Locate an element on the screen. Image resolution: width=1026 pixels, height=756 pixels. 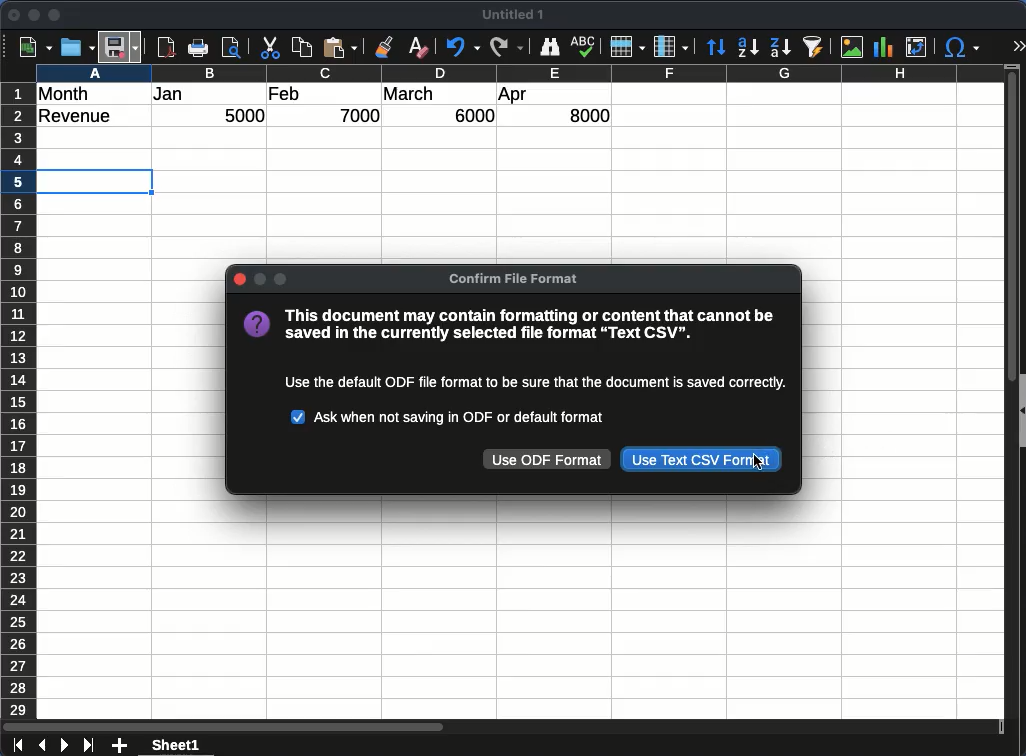
previous sheet is located at coordinates (40, 746).